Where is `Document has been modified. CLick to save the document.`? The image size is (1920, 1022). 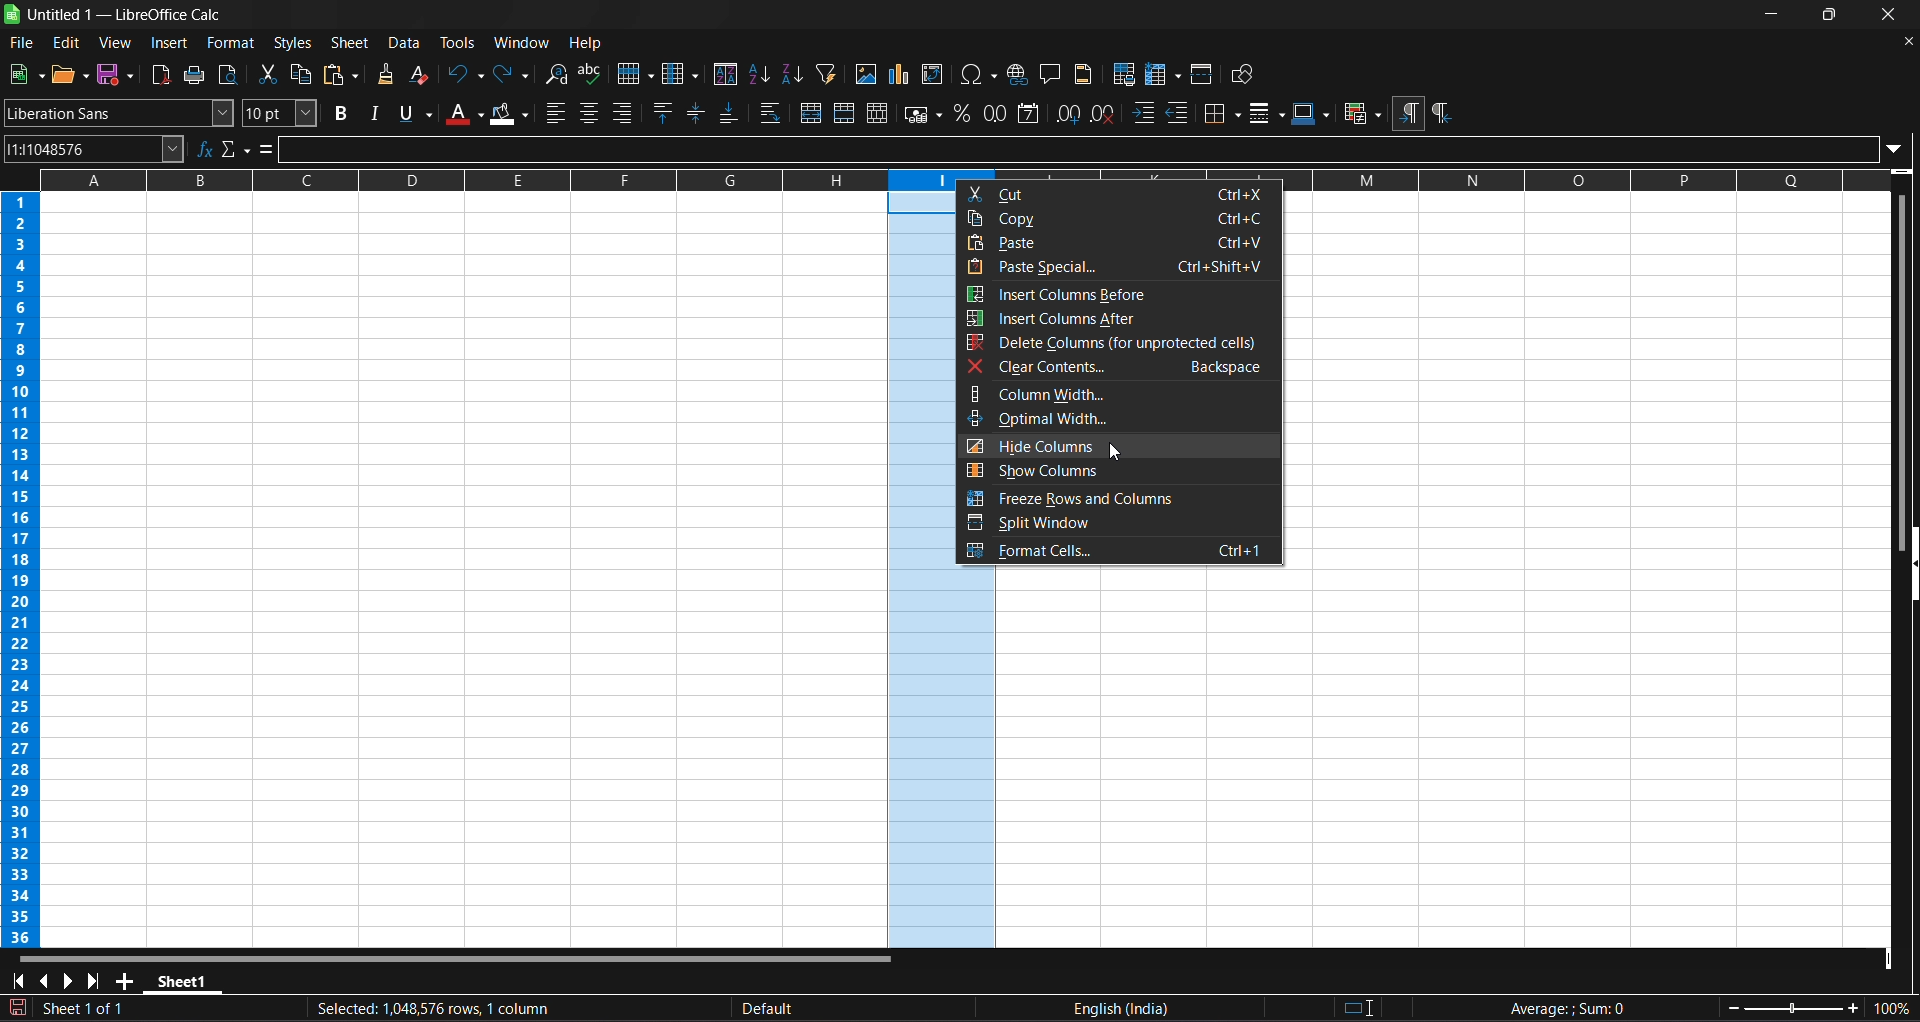 Document has been modified. CLick to save the document. is located at coordinates (350, 1011).